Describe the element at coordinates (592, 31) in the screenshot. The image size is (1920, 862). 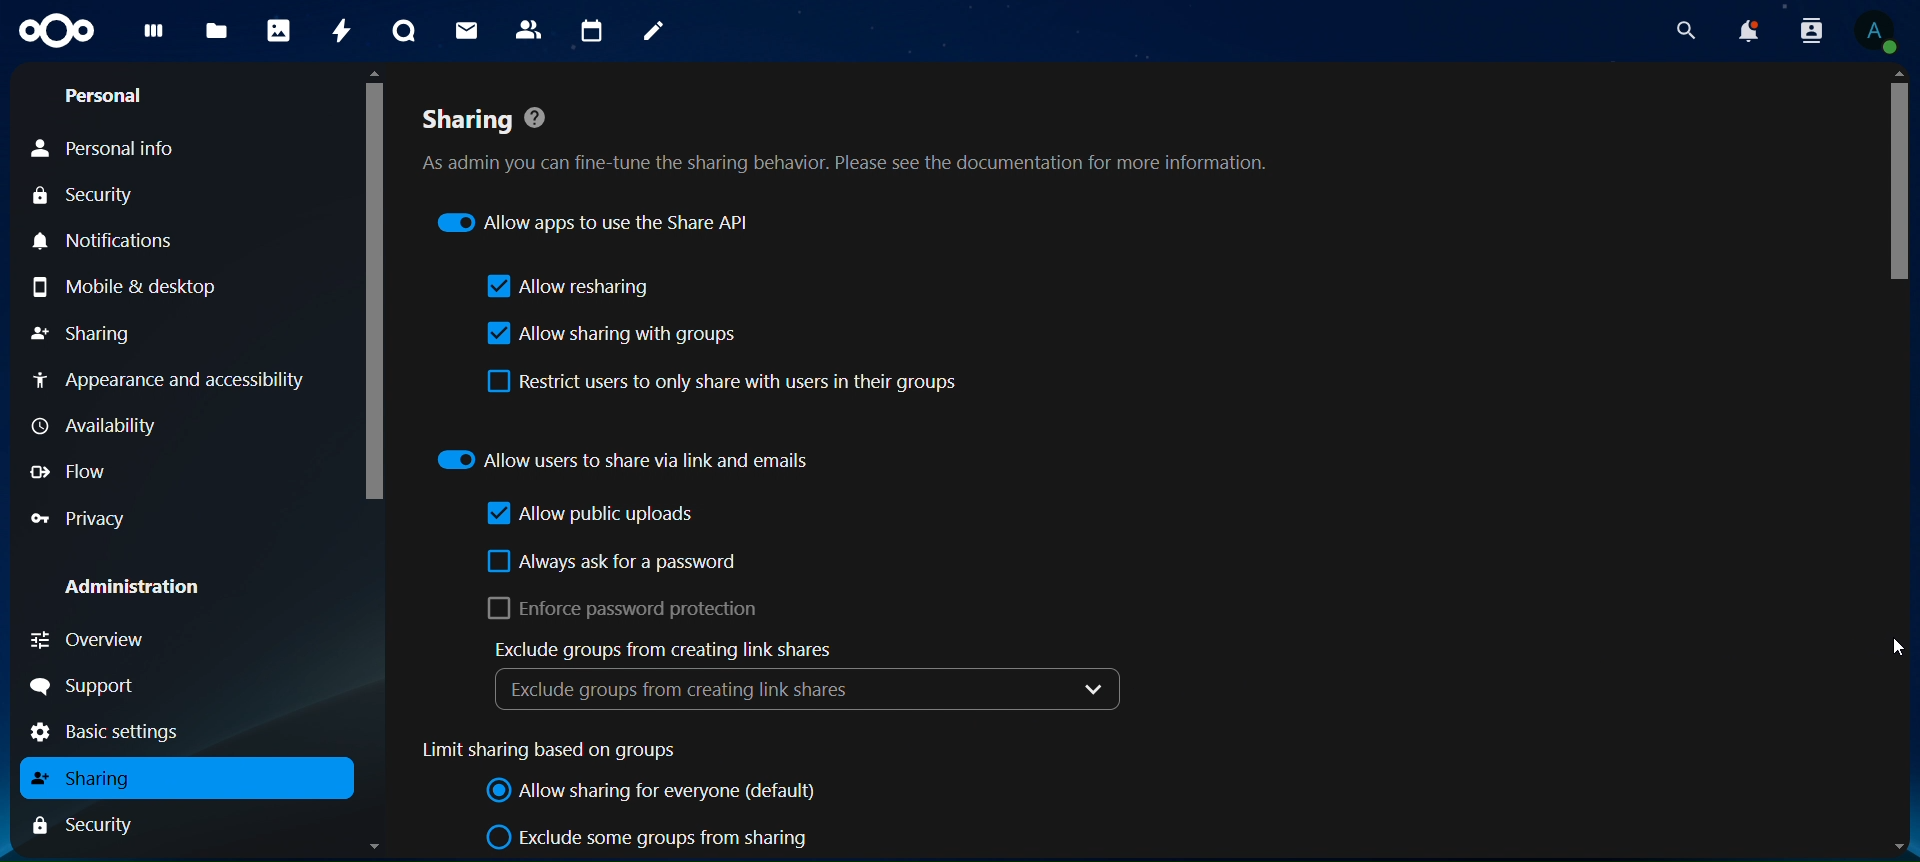
I see `calendar` at that location.